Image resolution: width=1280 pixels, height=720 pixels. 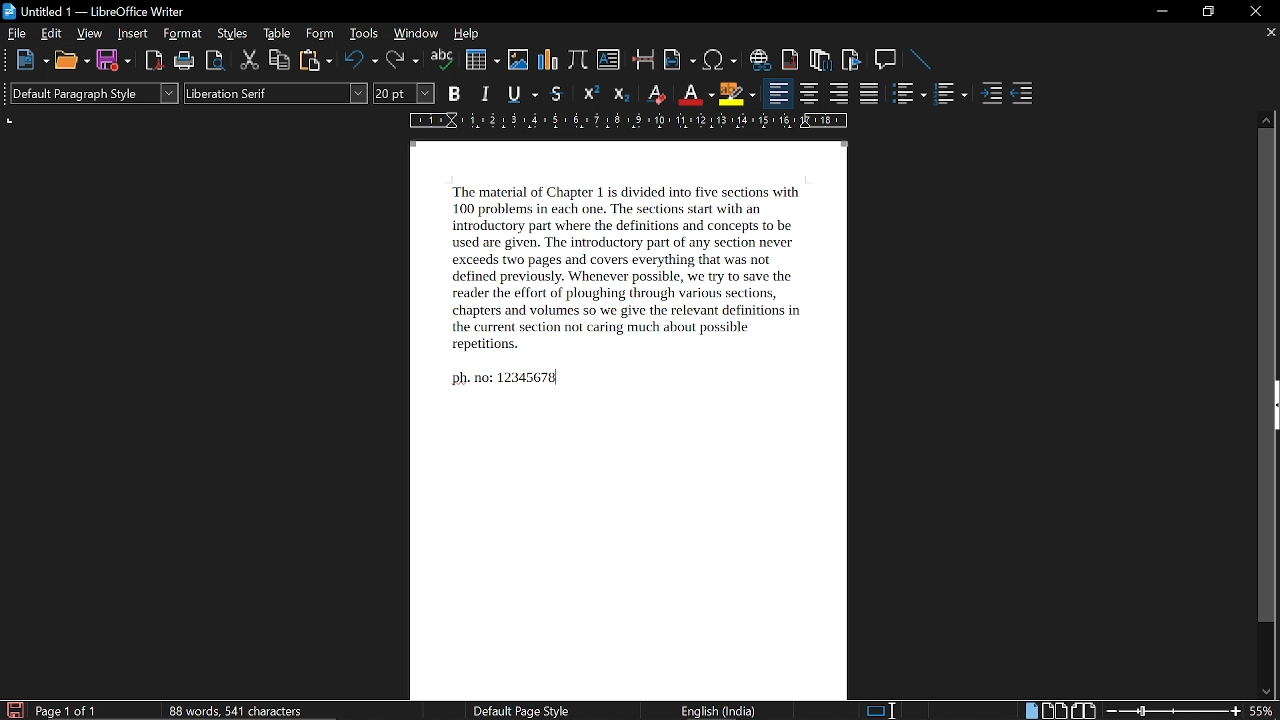 I want to click on insert symbol, so click(x=718, y=60).